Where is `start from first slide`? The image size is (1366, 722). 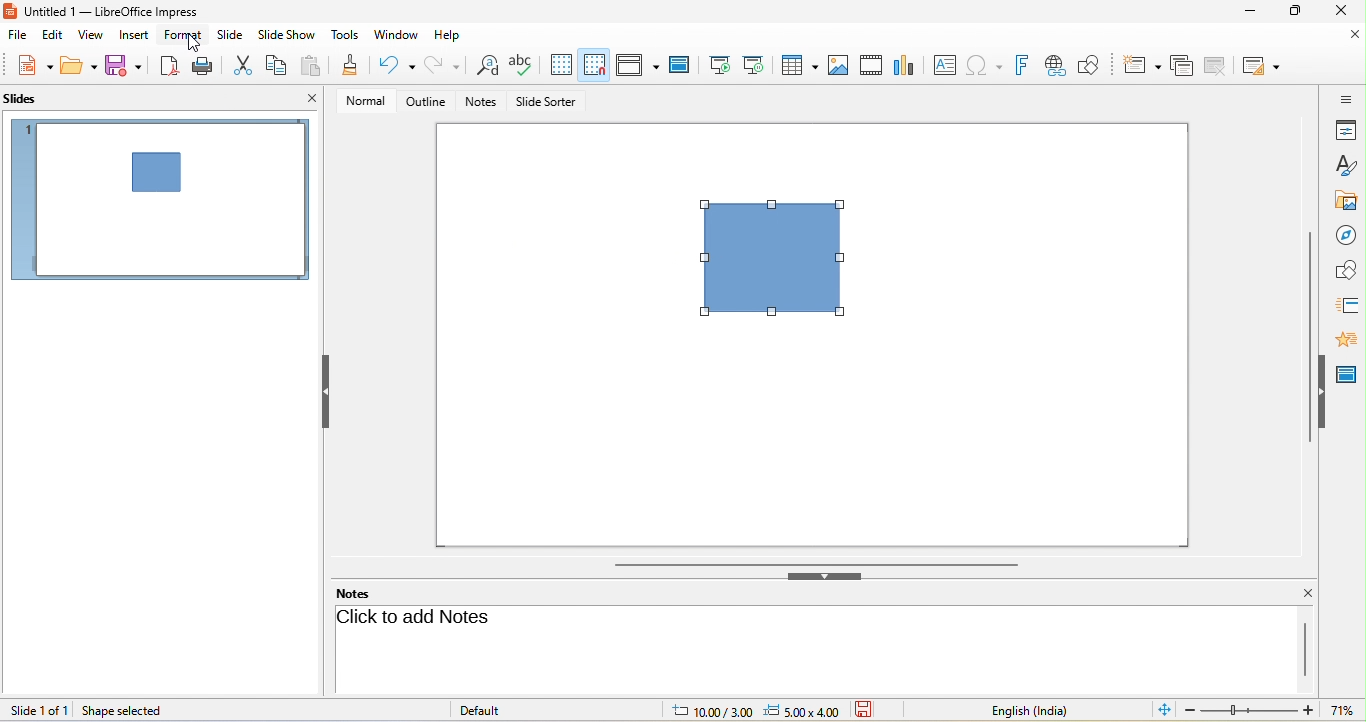
start from first slide is located at coordinates (719, 63).